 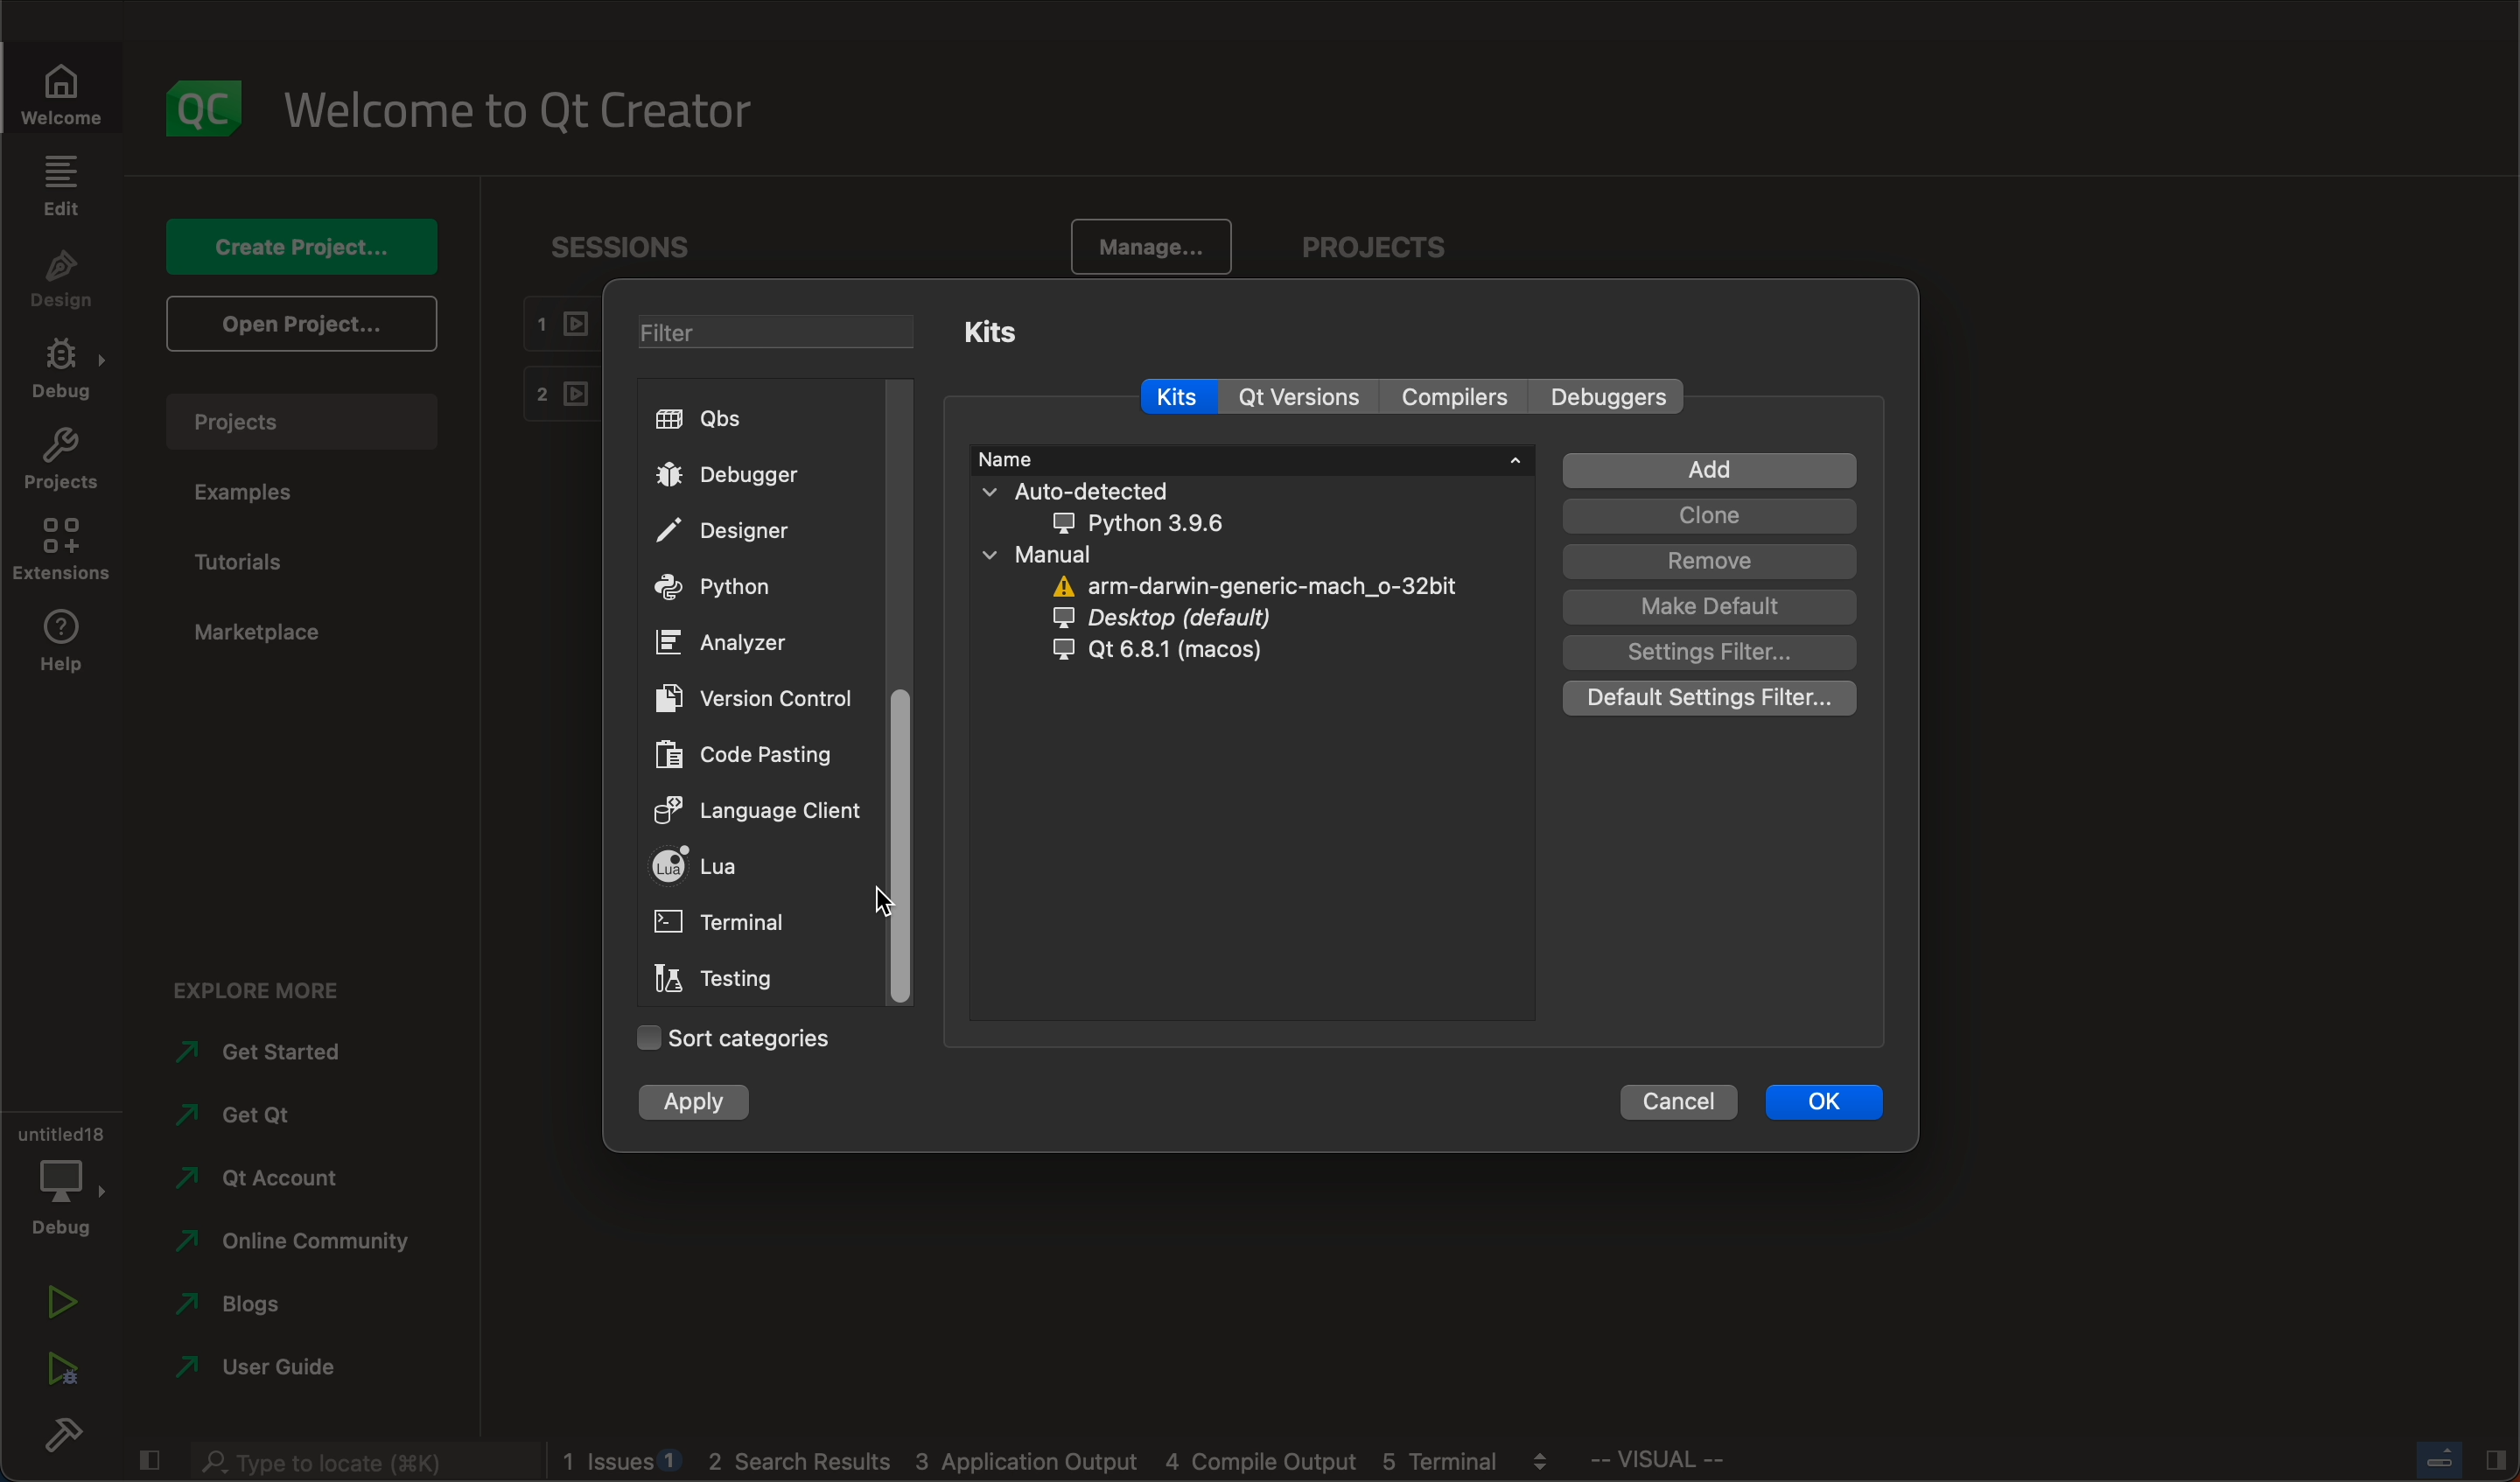 What do you see at coordinates (1708, 472) in the screenshot?
I see `add` at bounding box center [1708, 472].